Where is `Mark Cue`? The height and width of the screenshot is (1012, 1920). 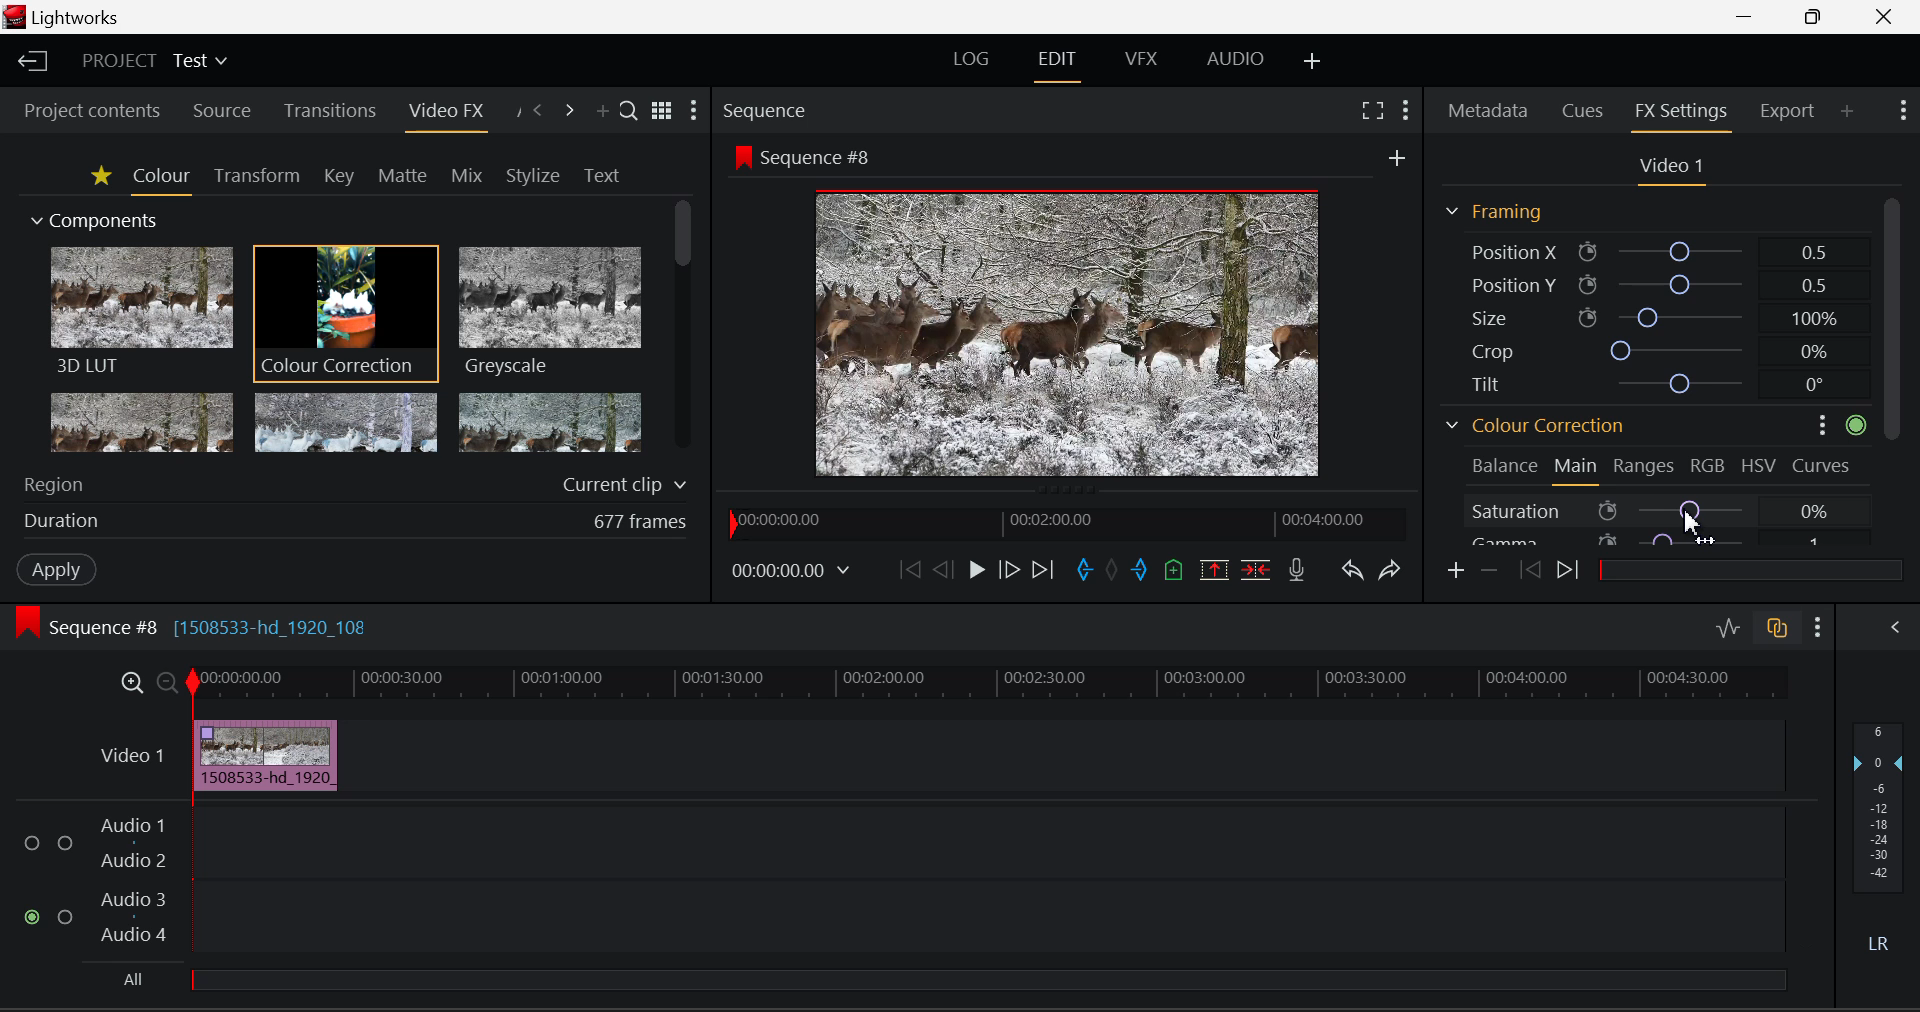 Mark Cue is located at coordinates (1175, 572).